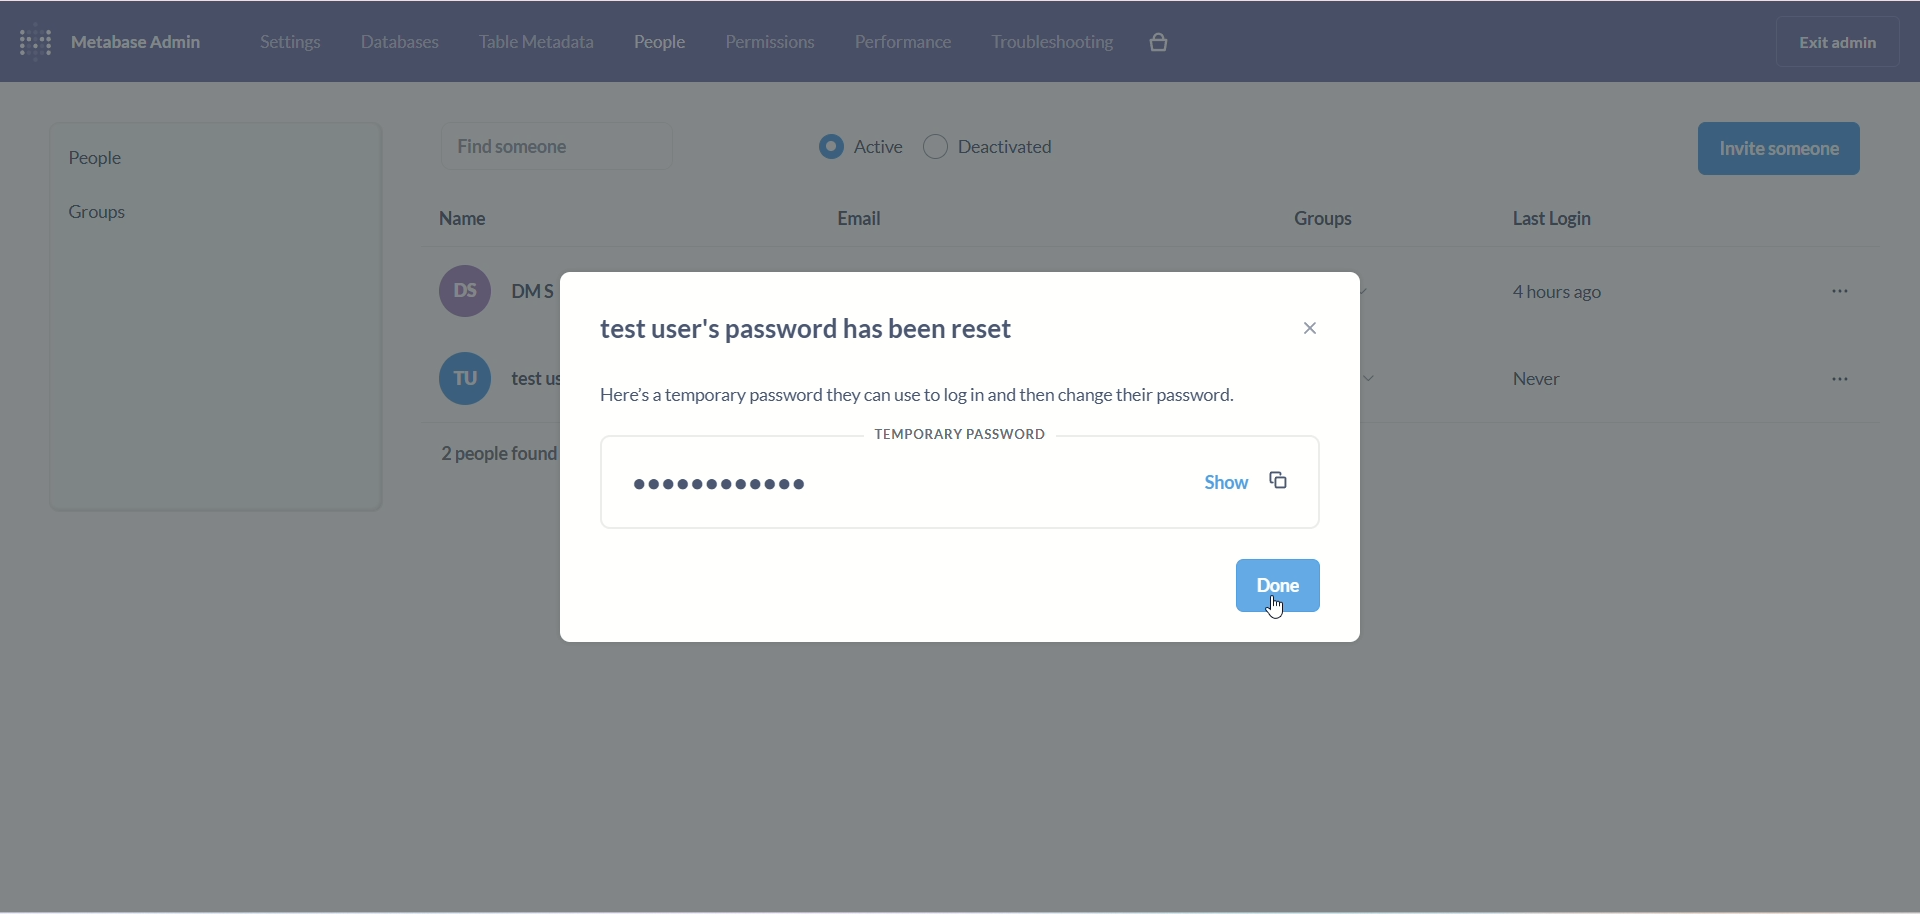  I want to click on metabase admin, so click(145, 47).